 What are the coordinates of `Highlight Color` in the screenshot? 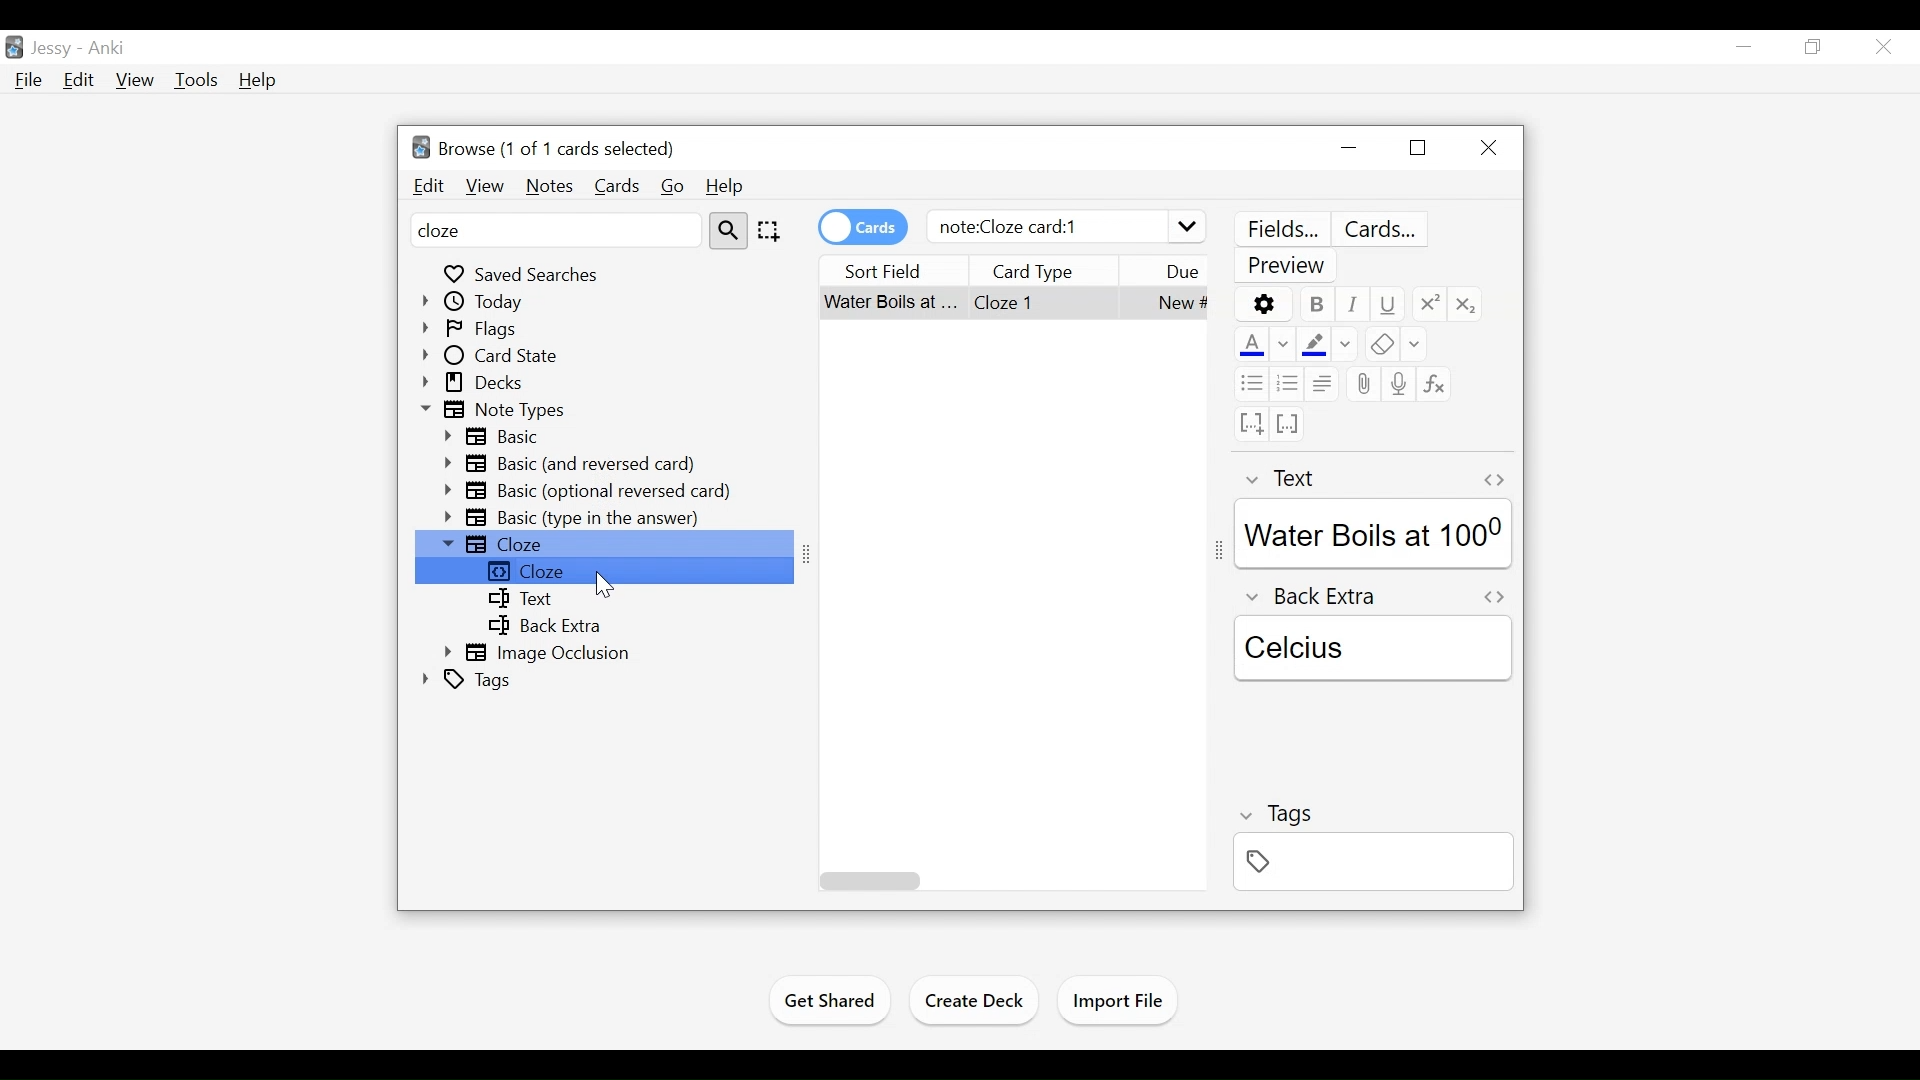 It's located at (1330, 343).